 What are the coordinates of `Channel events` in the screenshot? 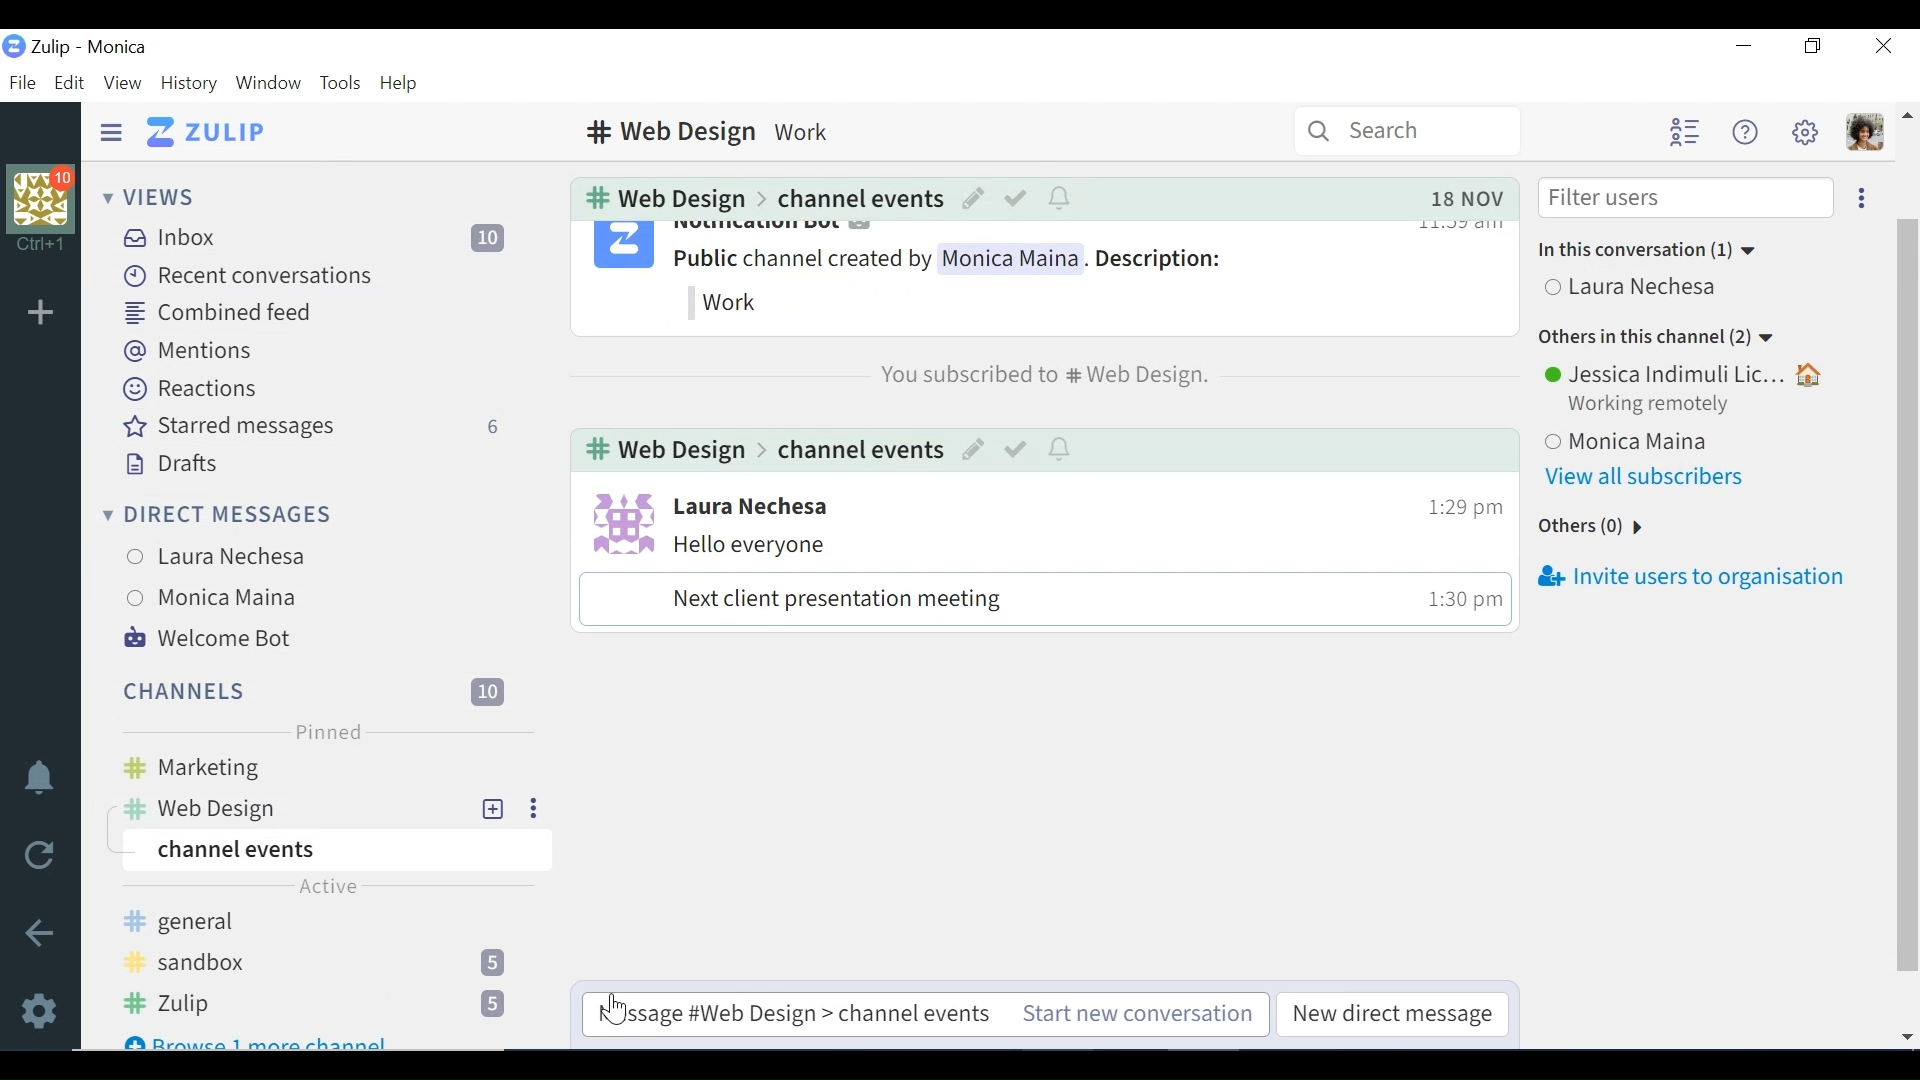 It's located at (332, 851).